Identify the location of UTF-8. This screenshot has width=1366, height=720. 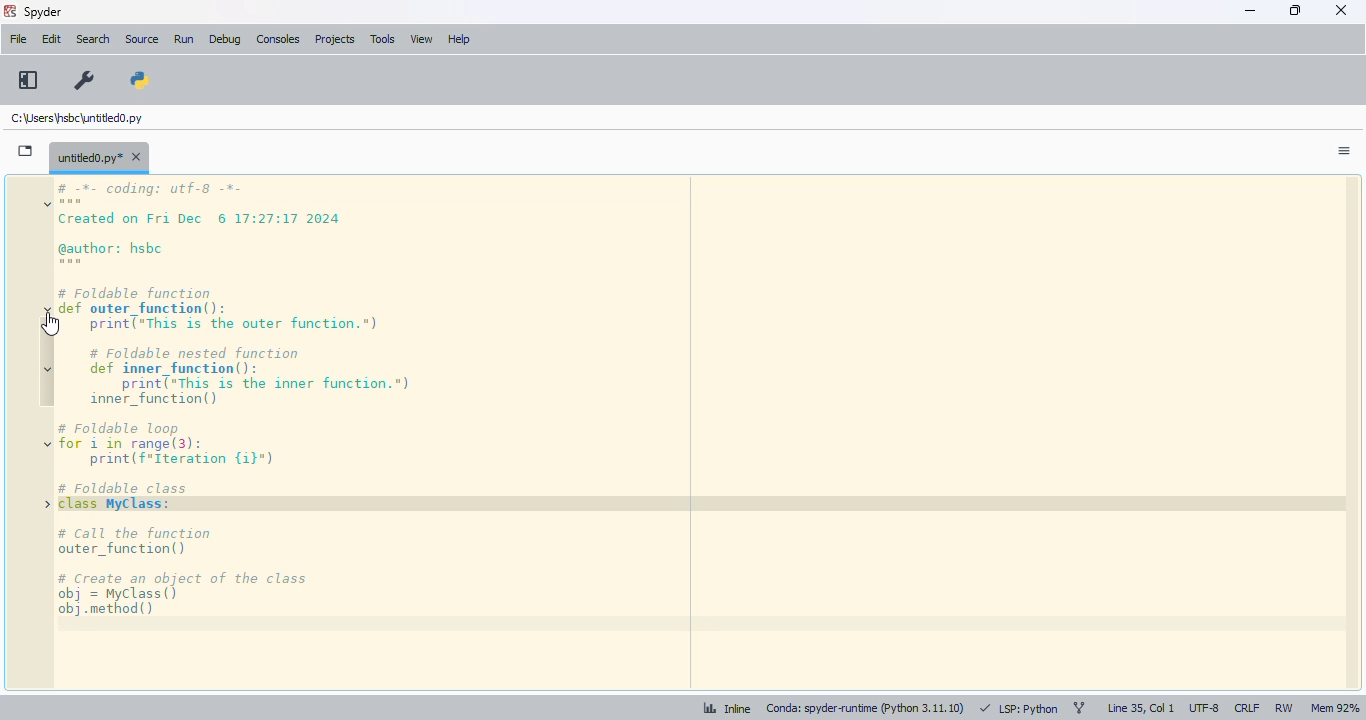
(1205, 709).